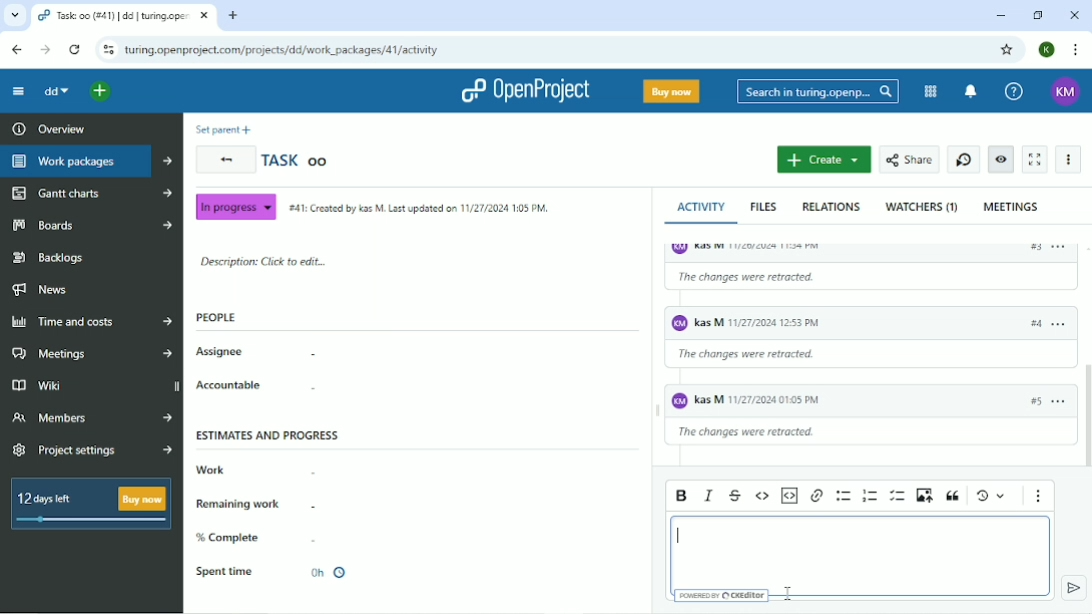 The height and width of the screenshot is (614, 1092). Describe the element at coordinates (1014, 90) in the screenshot. I see `Help` at that location.